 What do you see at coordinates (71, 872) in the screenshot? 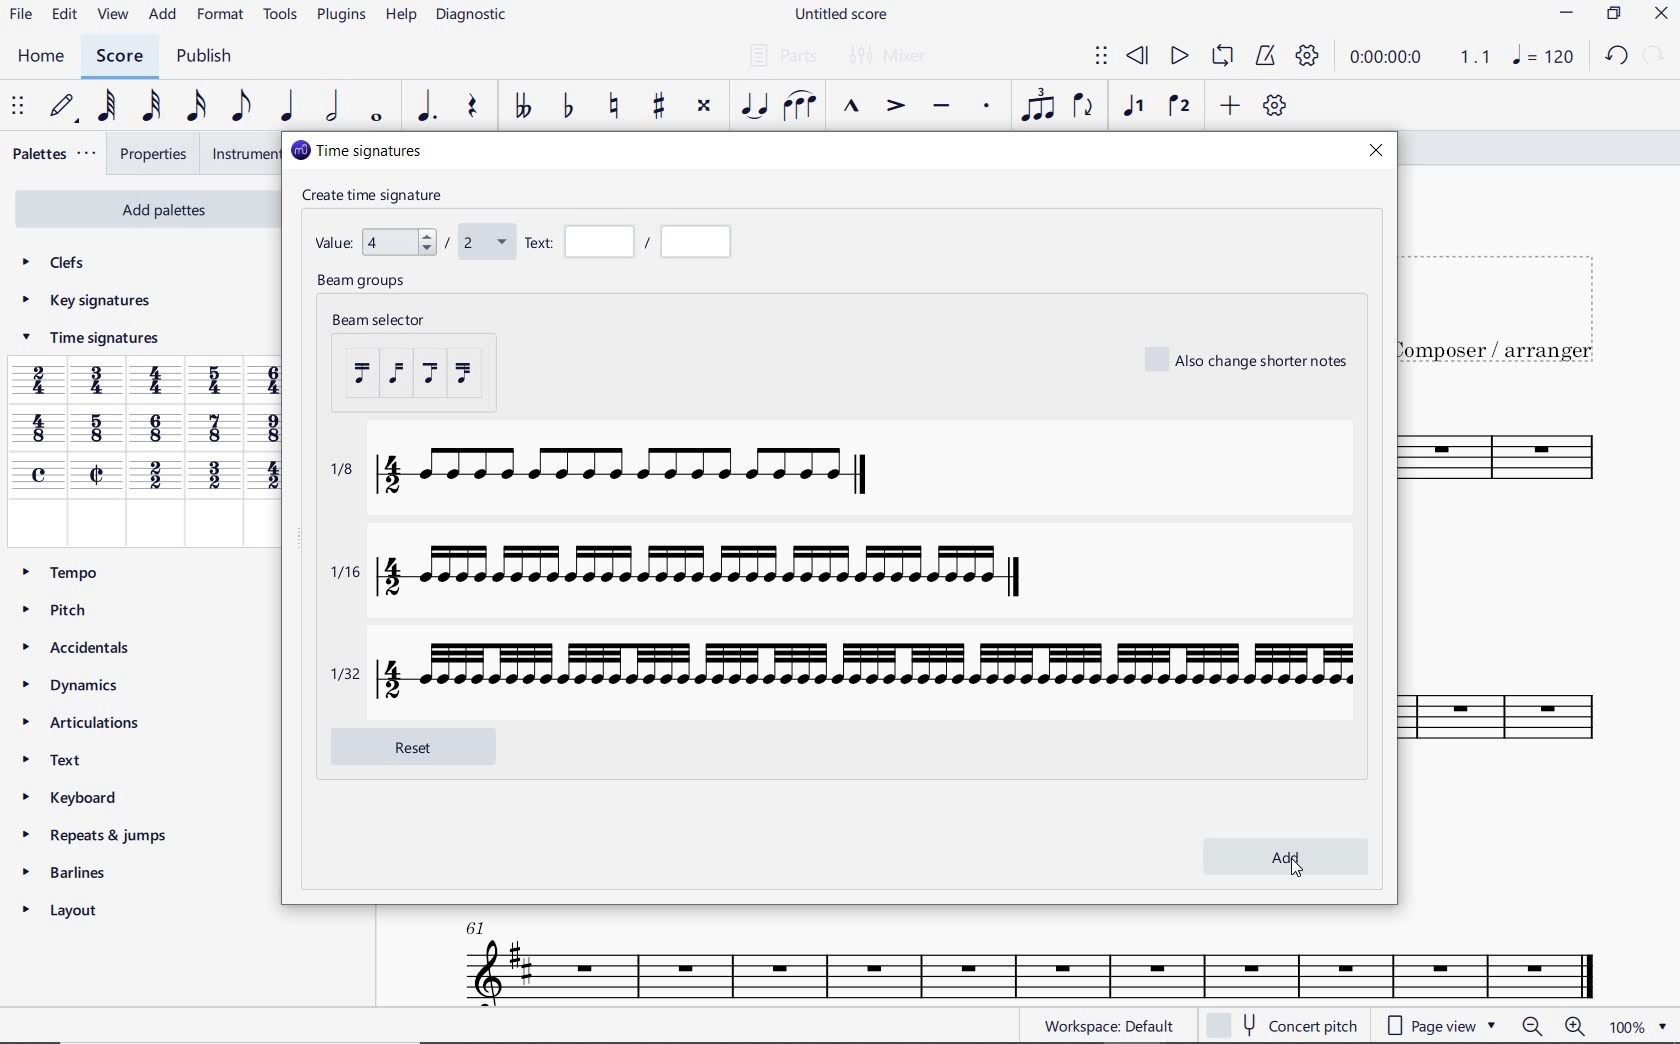
I see `BARLINES` at bounding box center [71, 872].